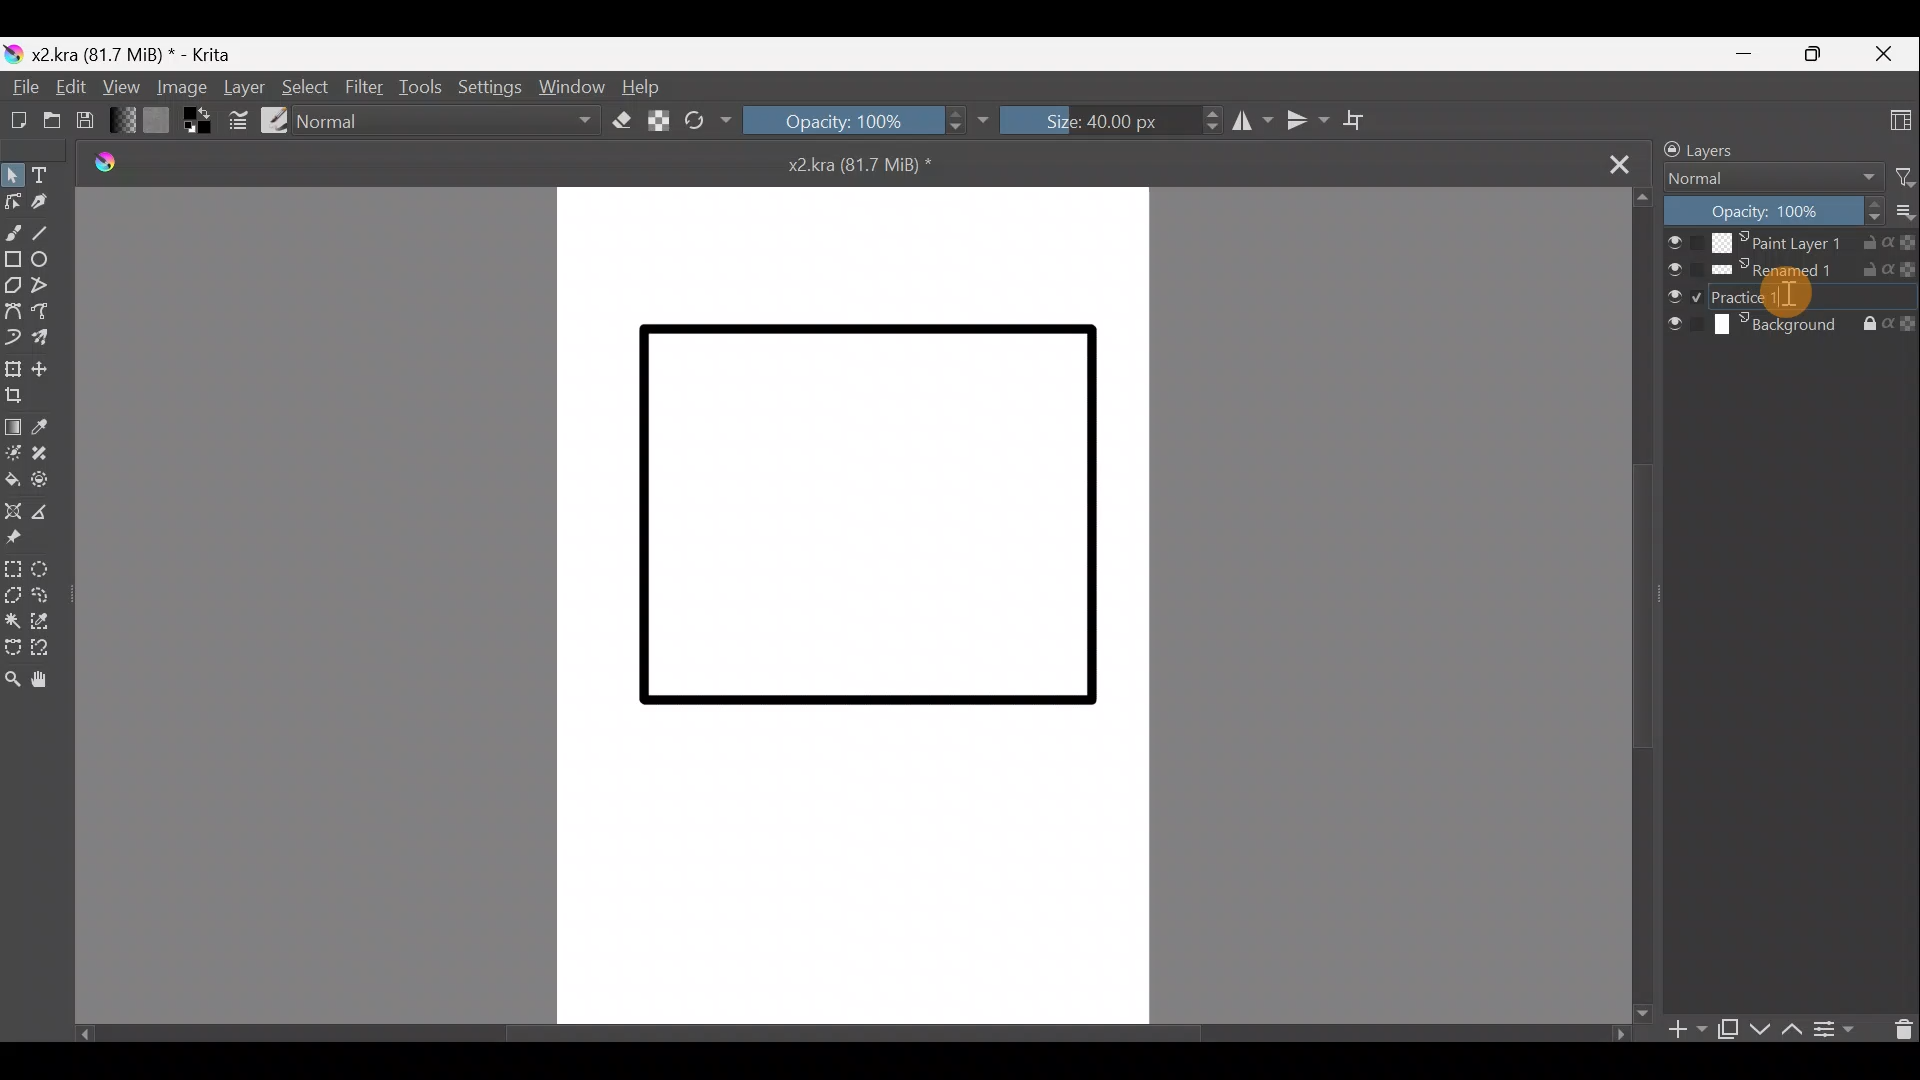 This screenshot has width=1920, height=1080. I want to click on Maximize, so click(1812, 53).